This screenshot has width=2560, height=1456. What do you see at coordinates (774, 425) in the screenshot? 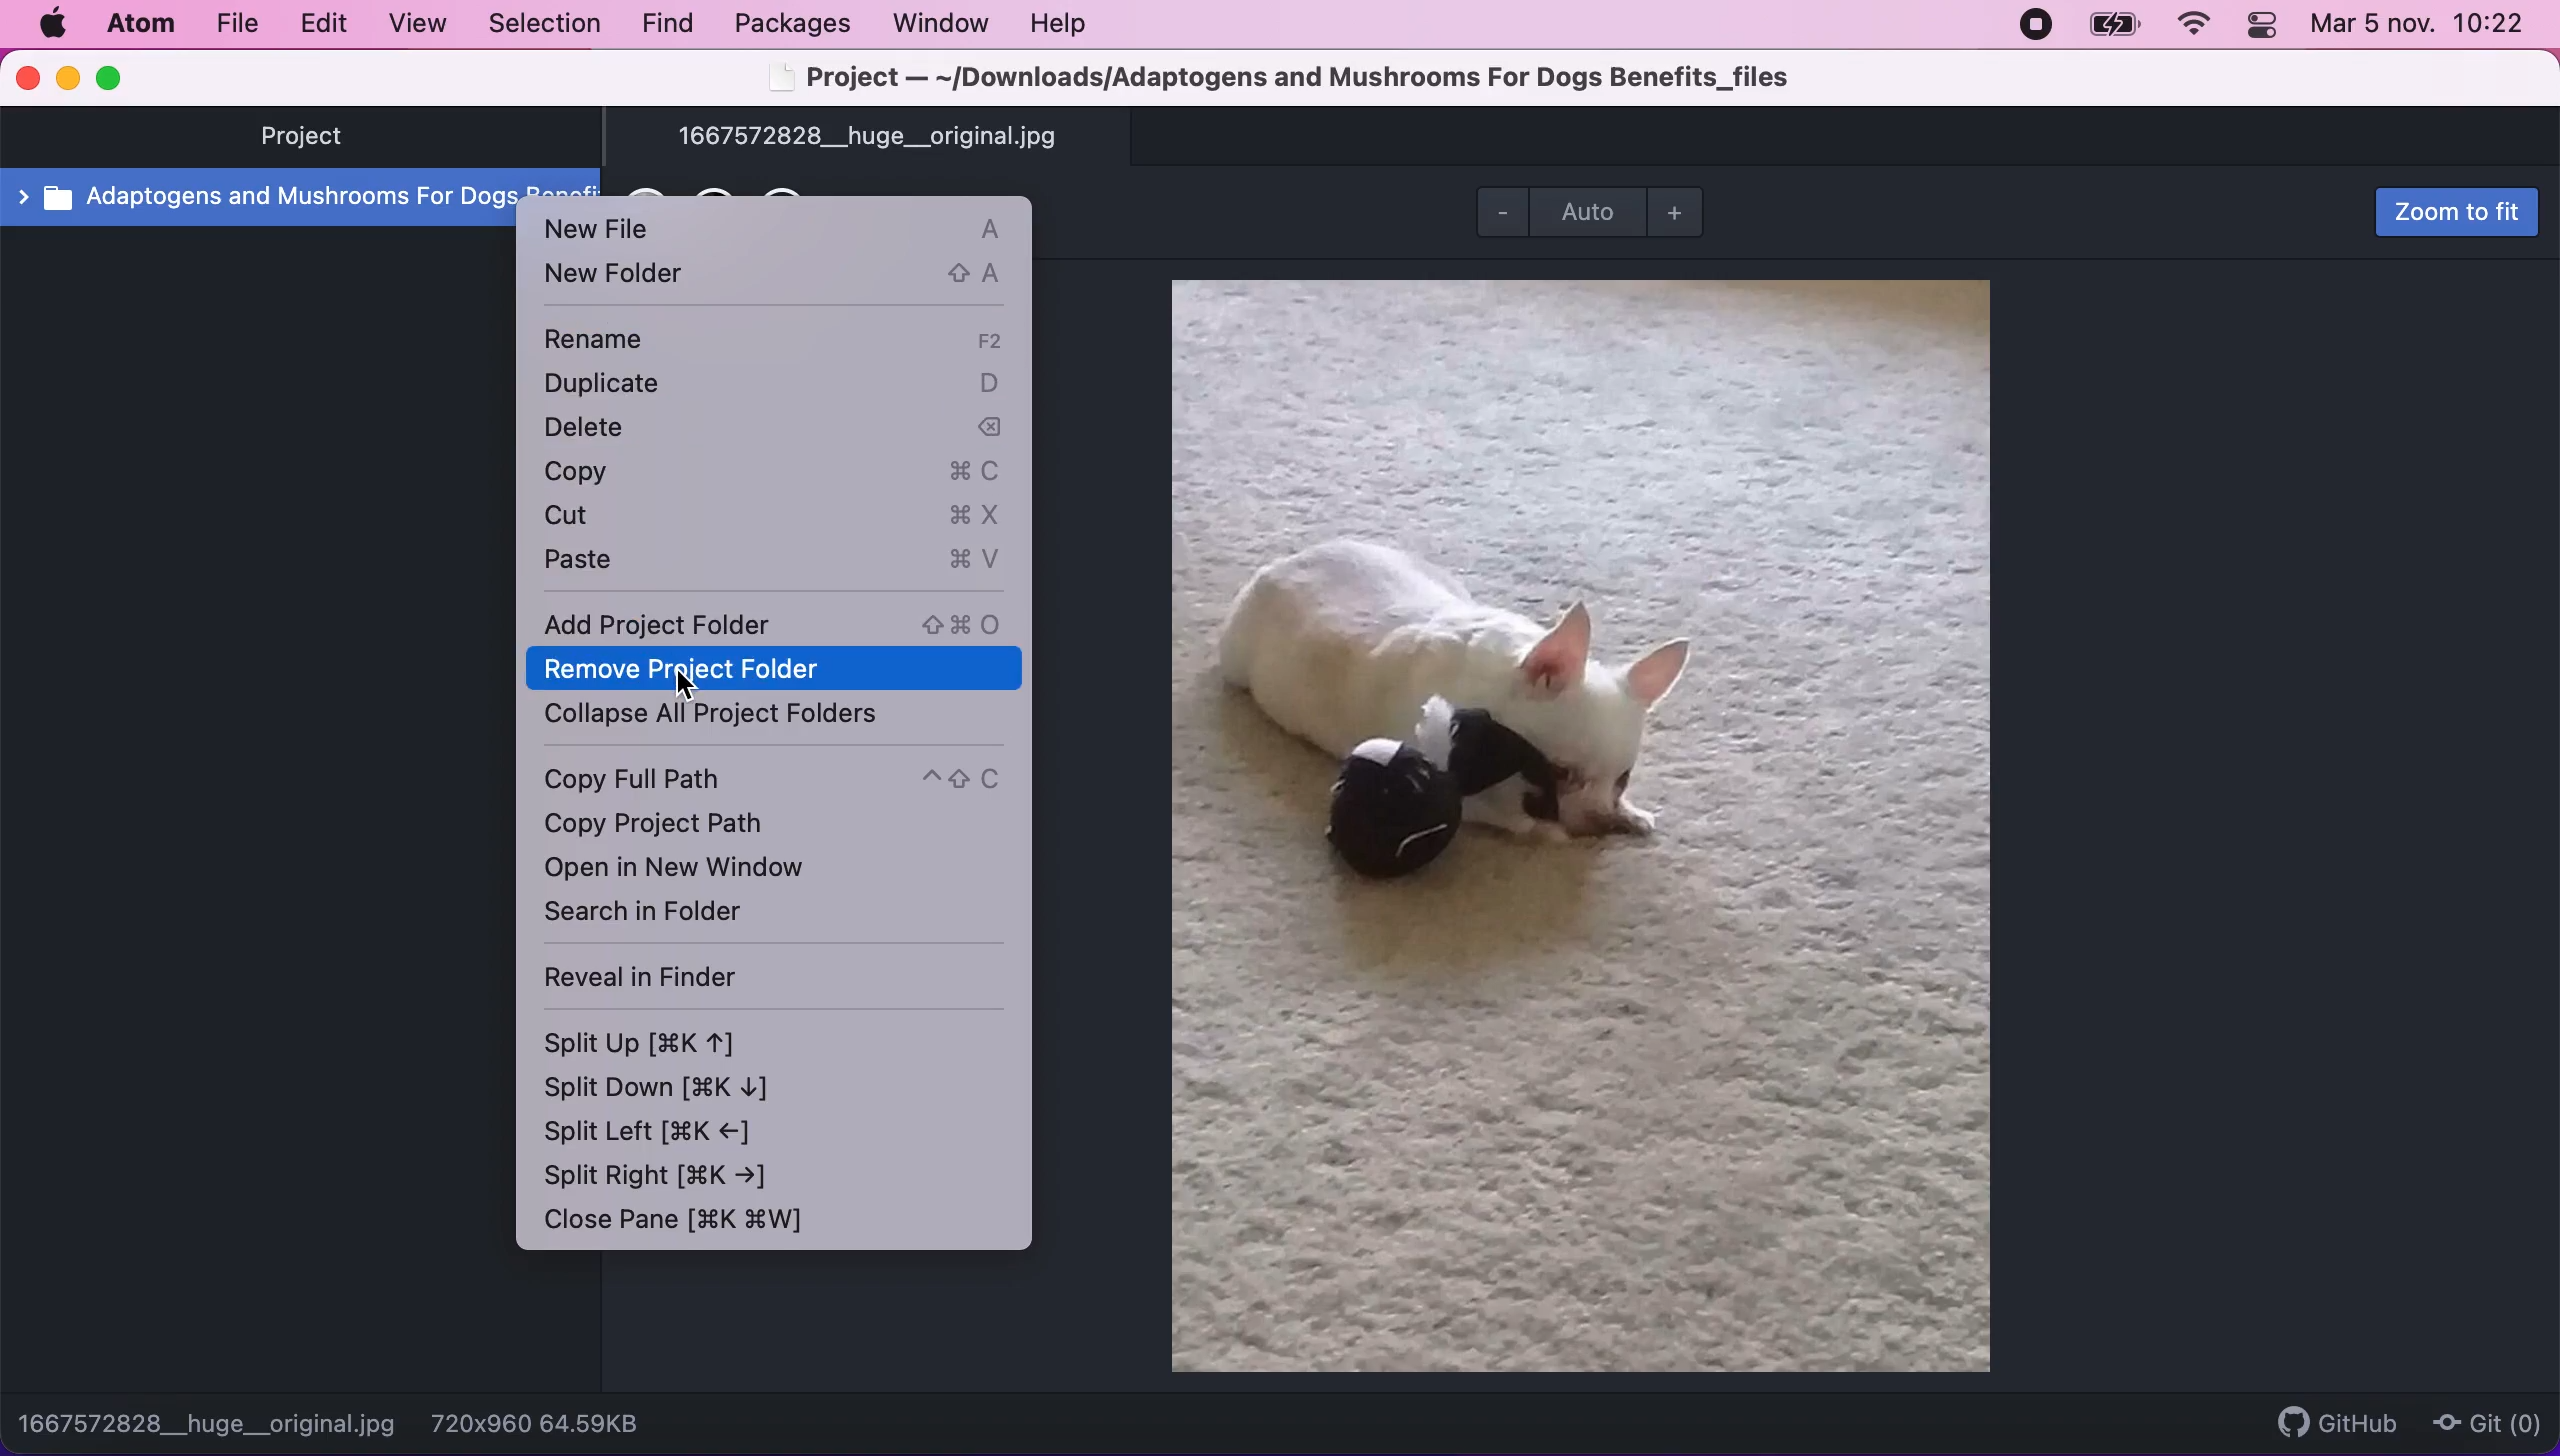
I see `delete` at bounding box center [774, 425].